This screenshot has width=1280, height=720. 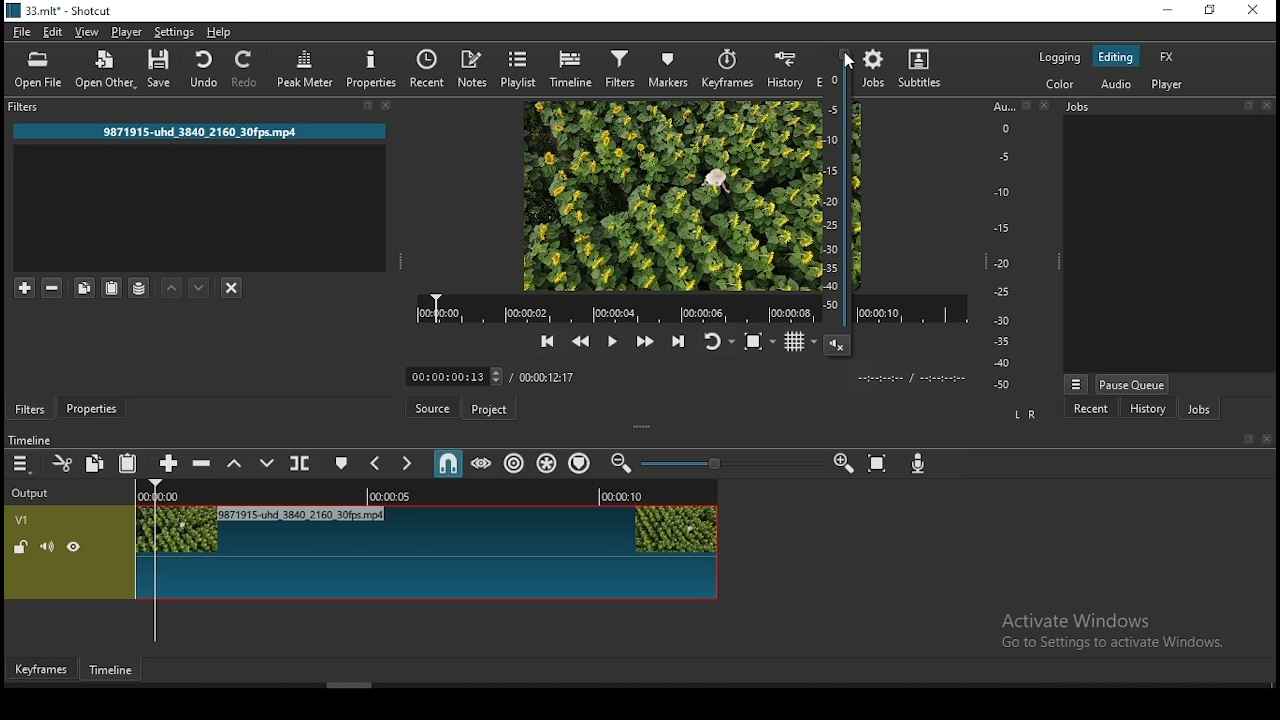 What do you see at coordinates (879, 463) in the screenshot?
I see `zoom timeline to fit` at bounding box center [879, 463].